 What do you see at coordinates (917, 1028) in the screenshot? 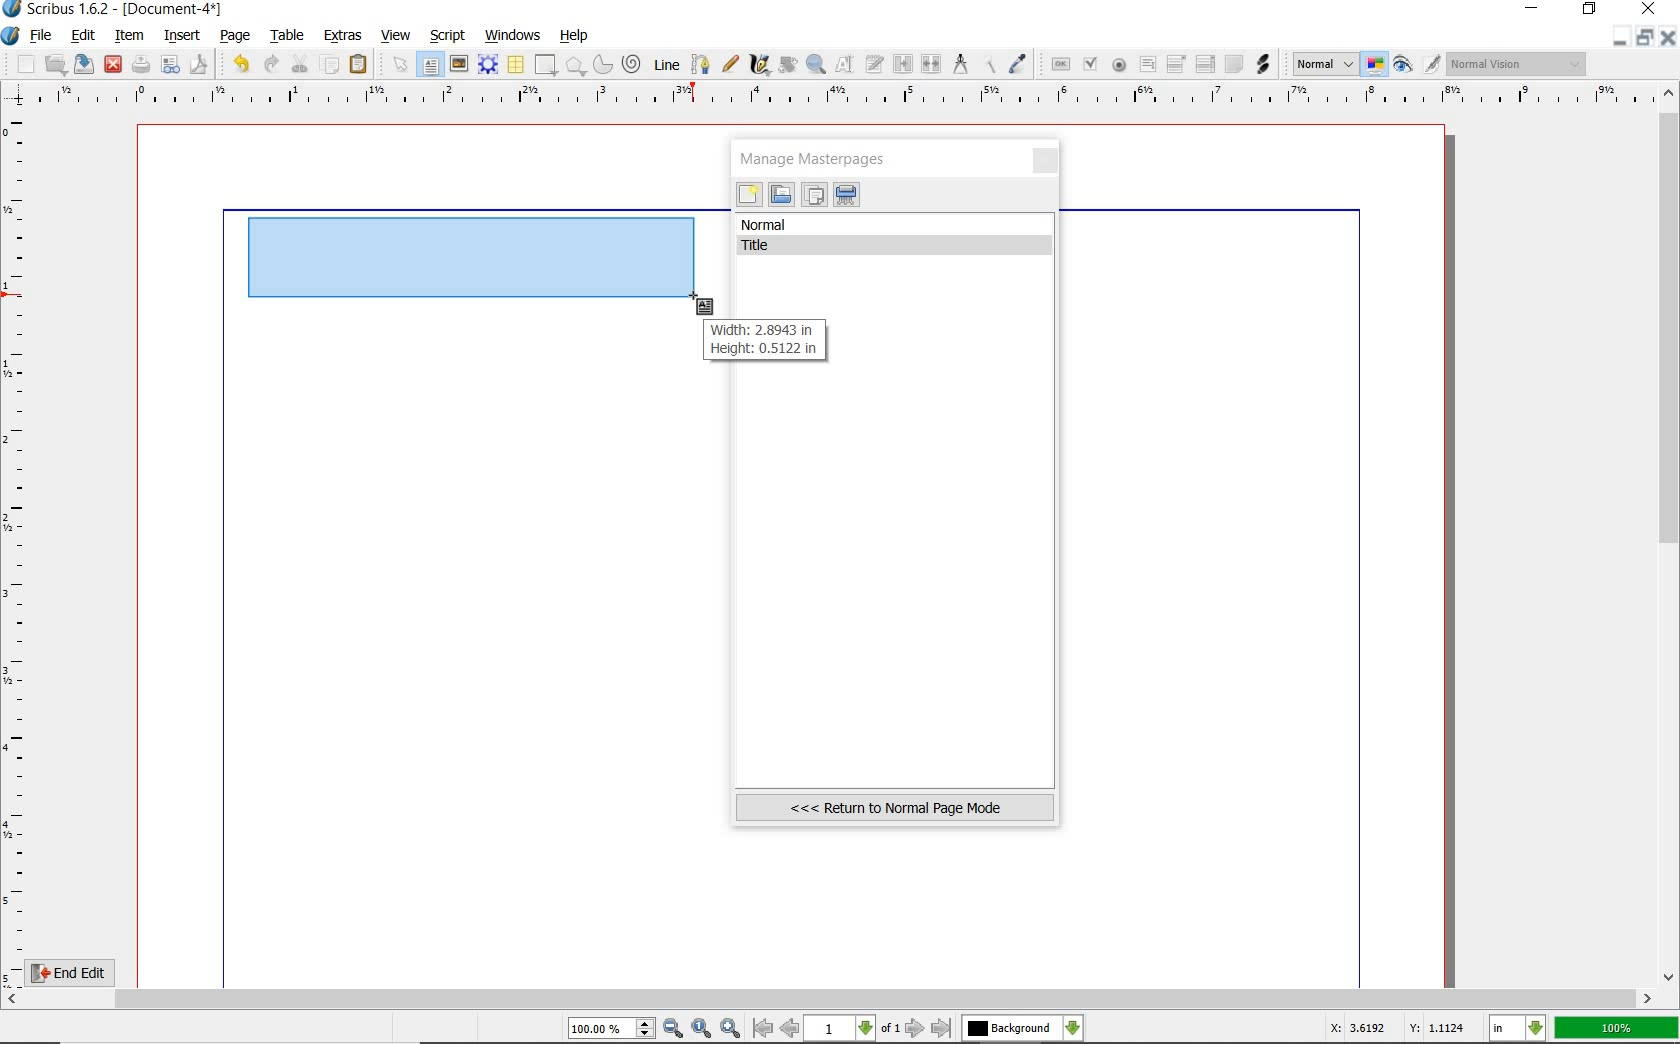
I see `go to next page` at bounding box center [917, 1028].